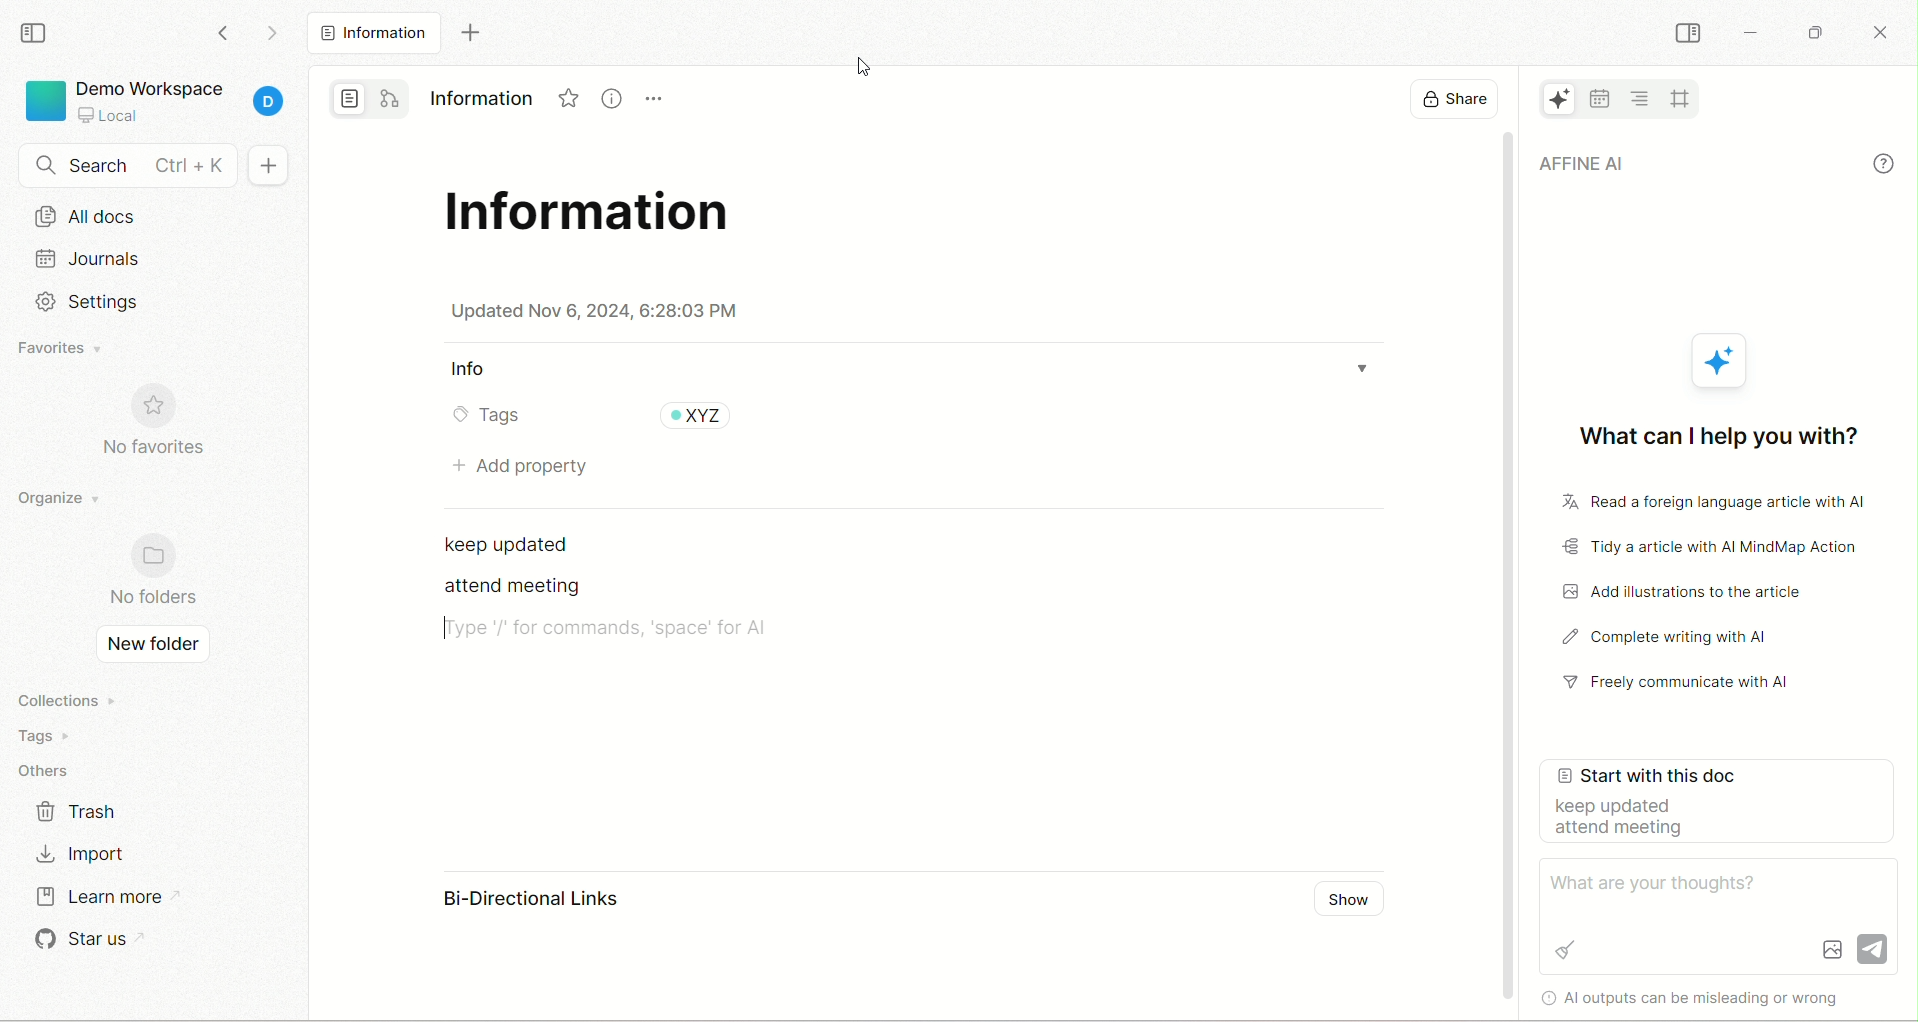 This screenshot has width=1918, height=1022. I want to click on all docs, so click(370, 33).